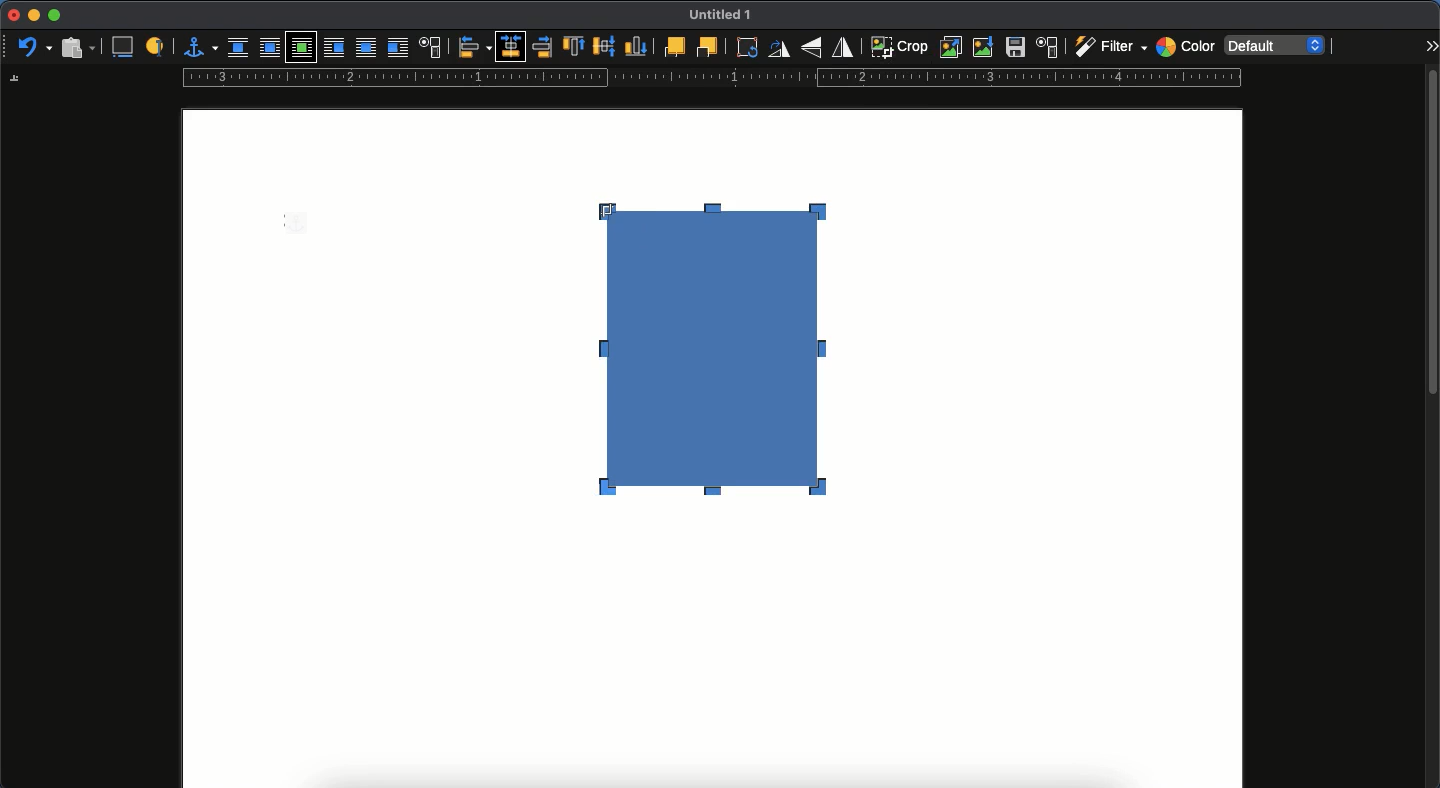 The height and width of the screenshot is (788, 1440). What do you see at coordinates (729, 386) in the screenshot?
I see `image` at bounding box center [729, 386].